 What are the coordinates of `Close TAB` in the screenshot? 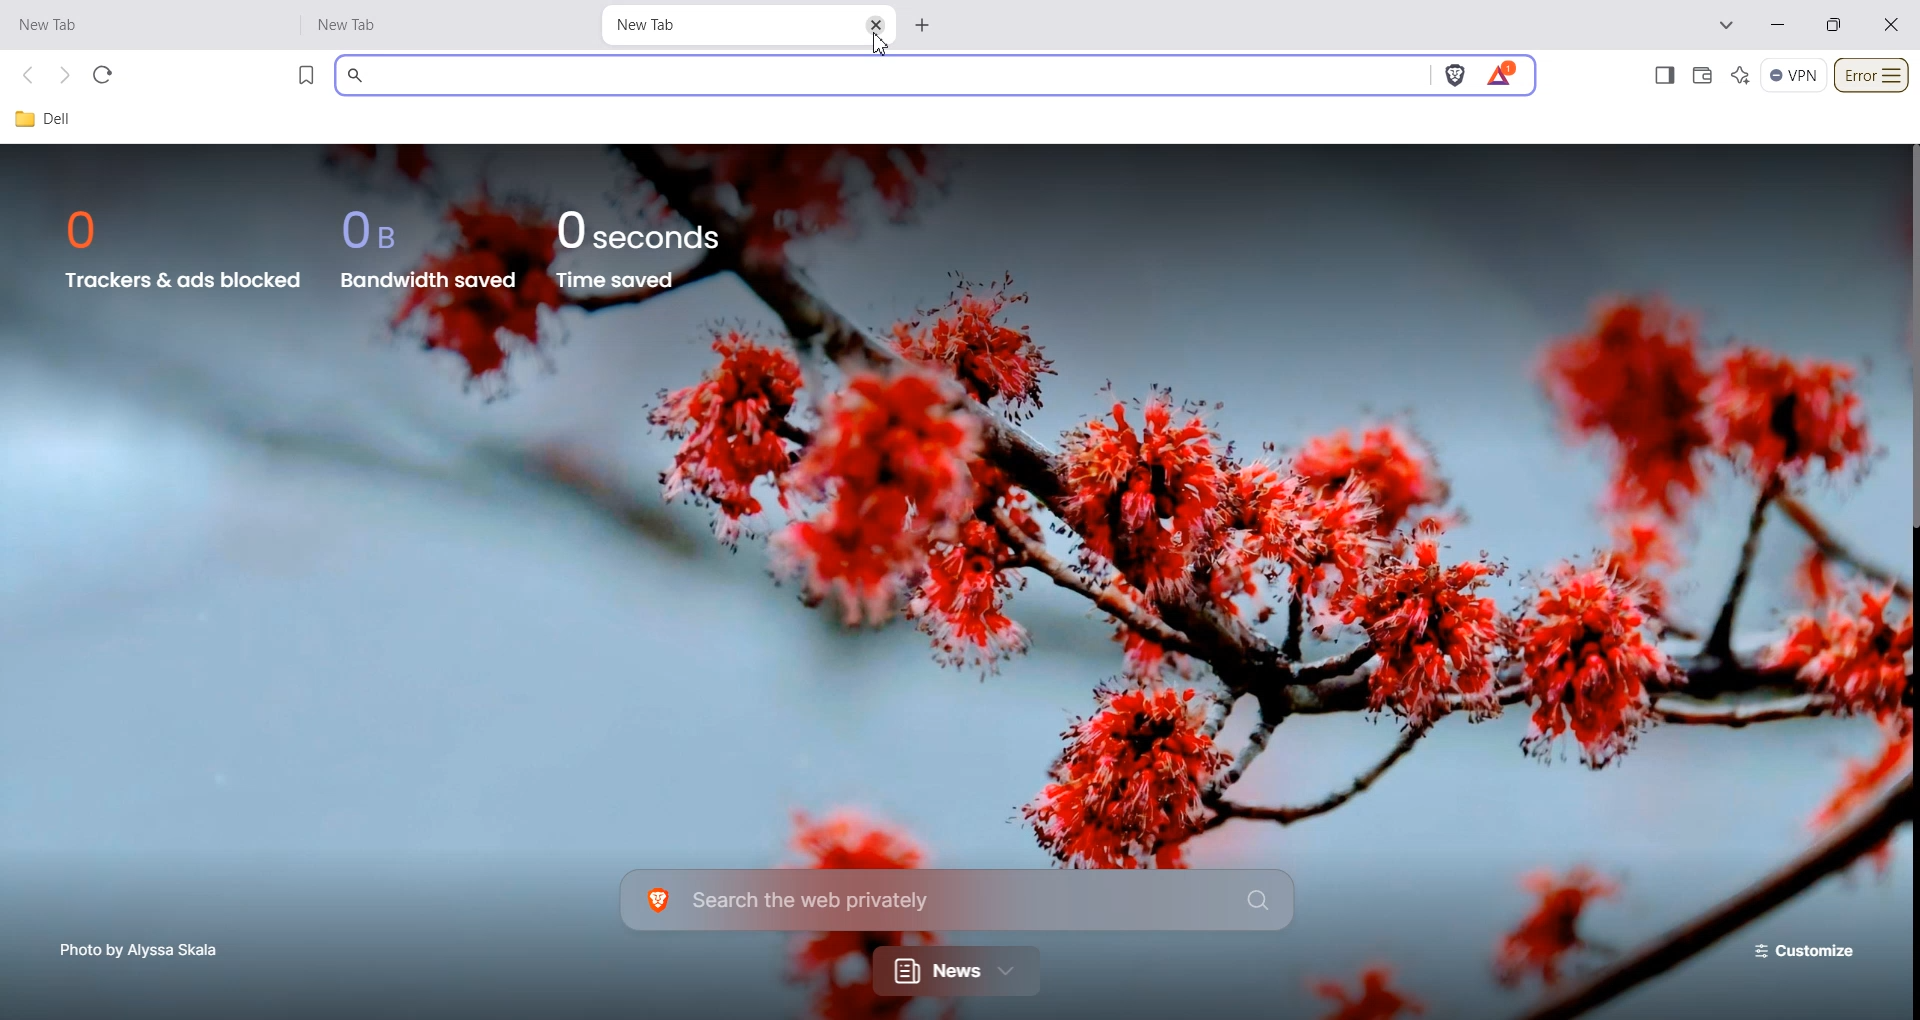 It's located at (878, 27).